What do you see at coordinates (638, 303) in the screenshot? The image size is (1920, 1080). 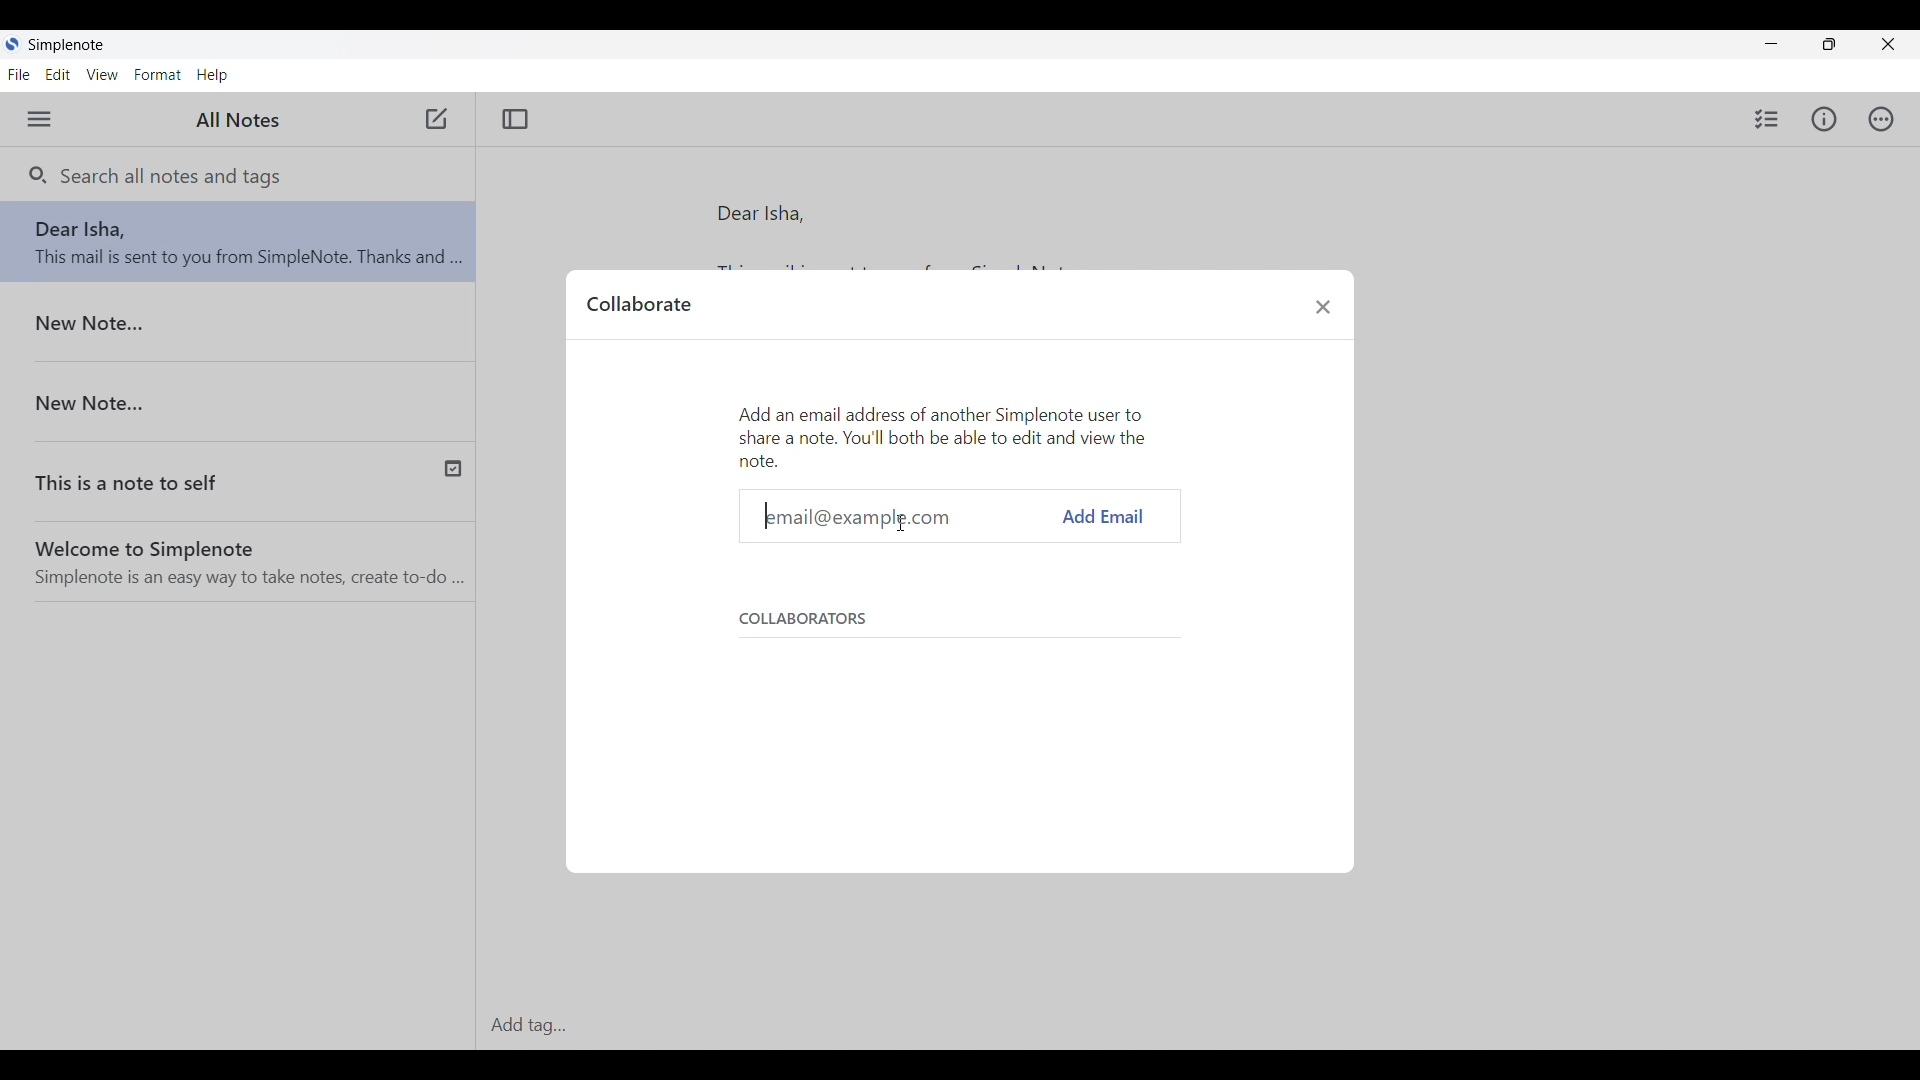 I see `Collaborate` at bounding box center [638, 303].